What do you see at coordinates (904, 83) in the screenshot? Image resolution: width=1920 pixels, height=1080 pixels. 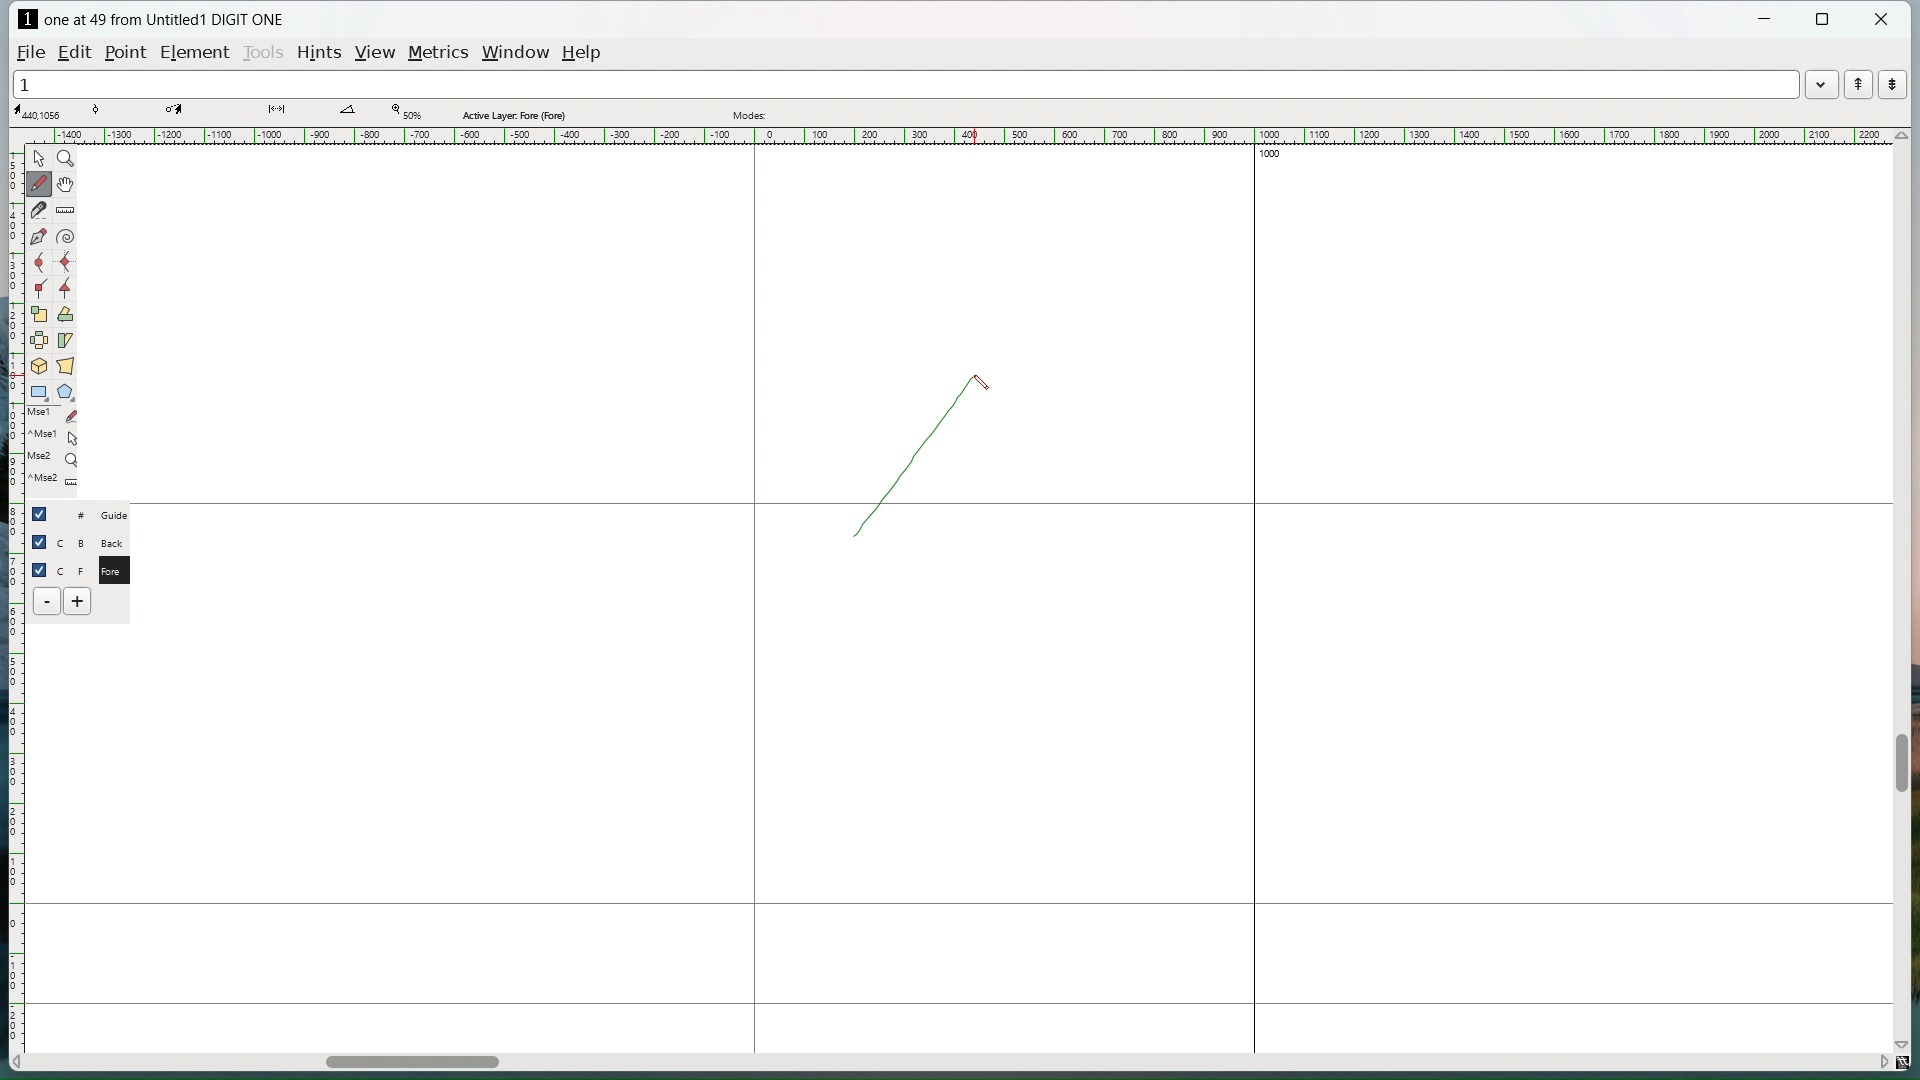 I see `1` at bounding box center [904, 83].